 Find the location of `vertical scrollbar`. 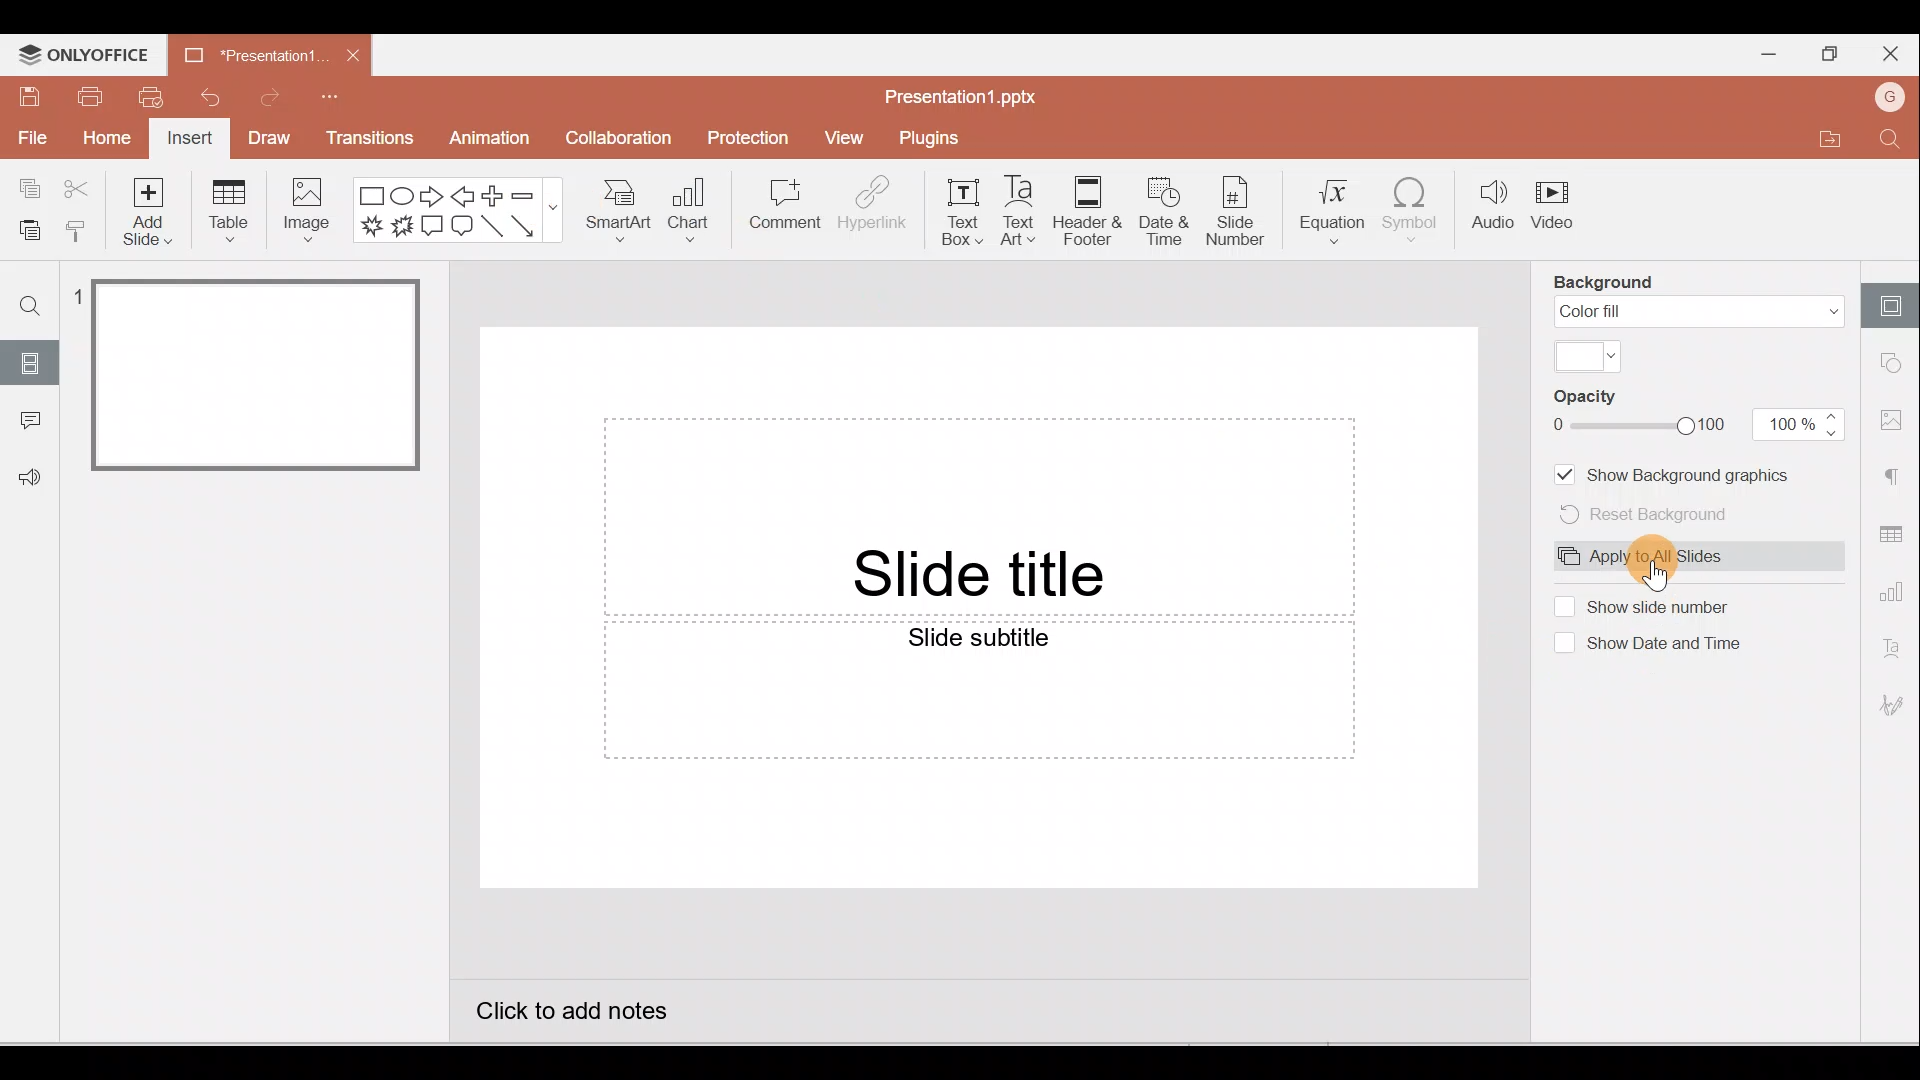

vertical scrollbar is located at coordinates (437, 359).